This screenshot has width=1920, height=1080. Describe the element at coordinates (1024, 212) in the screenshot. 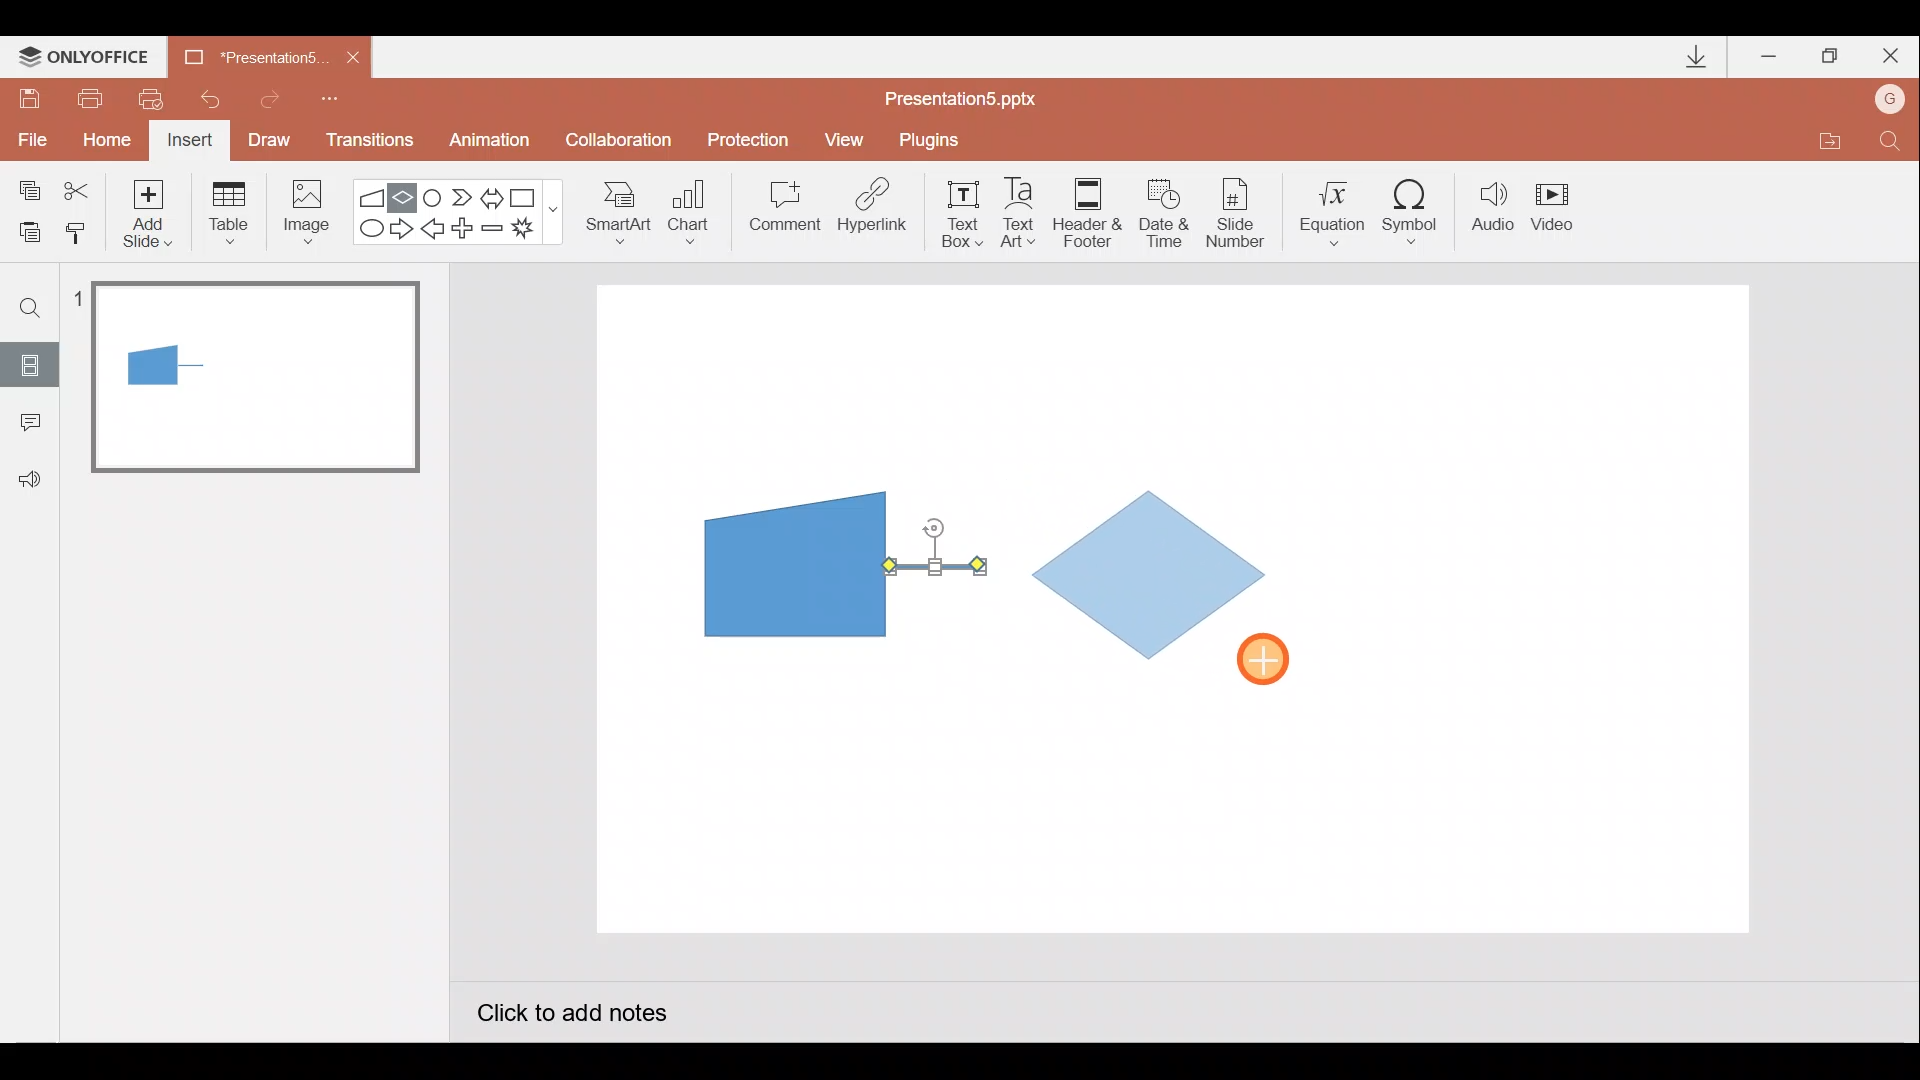

I see `Text Art` at that location.